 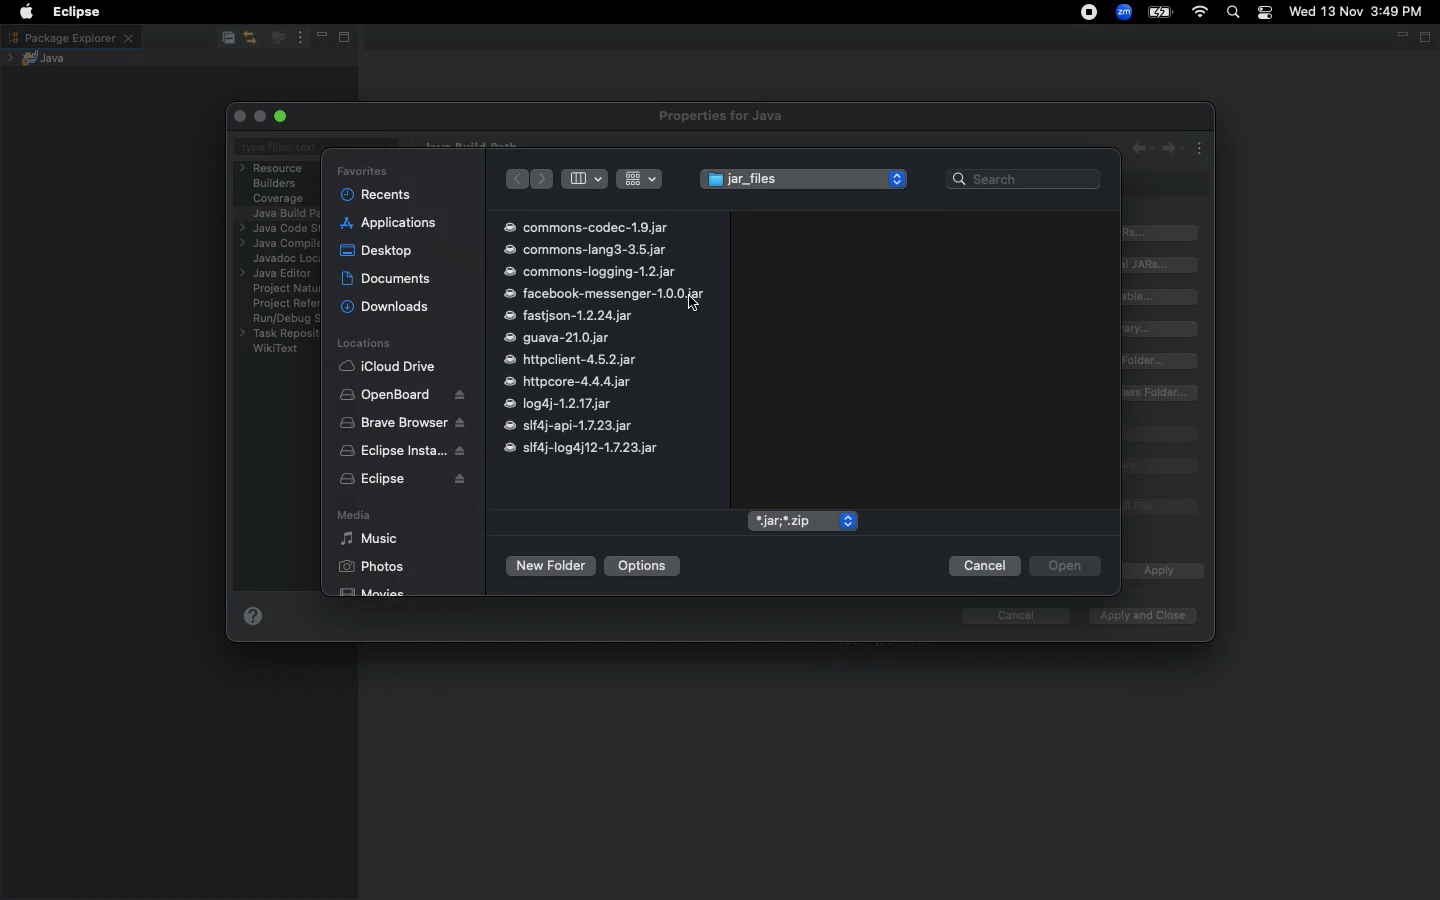 I want to click on Add JARs, so click(x=1162, y=233).